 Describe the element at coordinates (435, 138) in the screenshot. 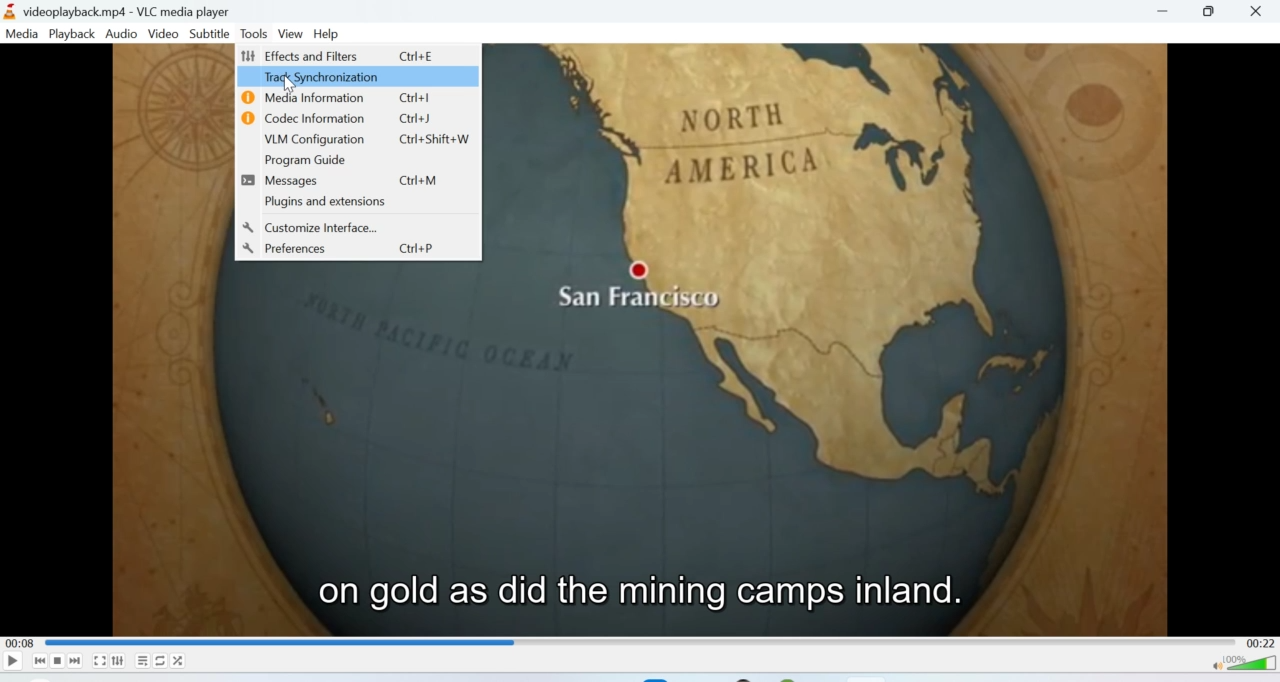

I see `Ctrl+Shift+J` at that location.